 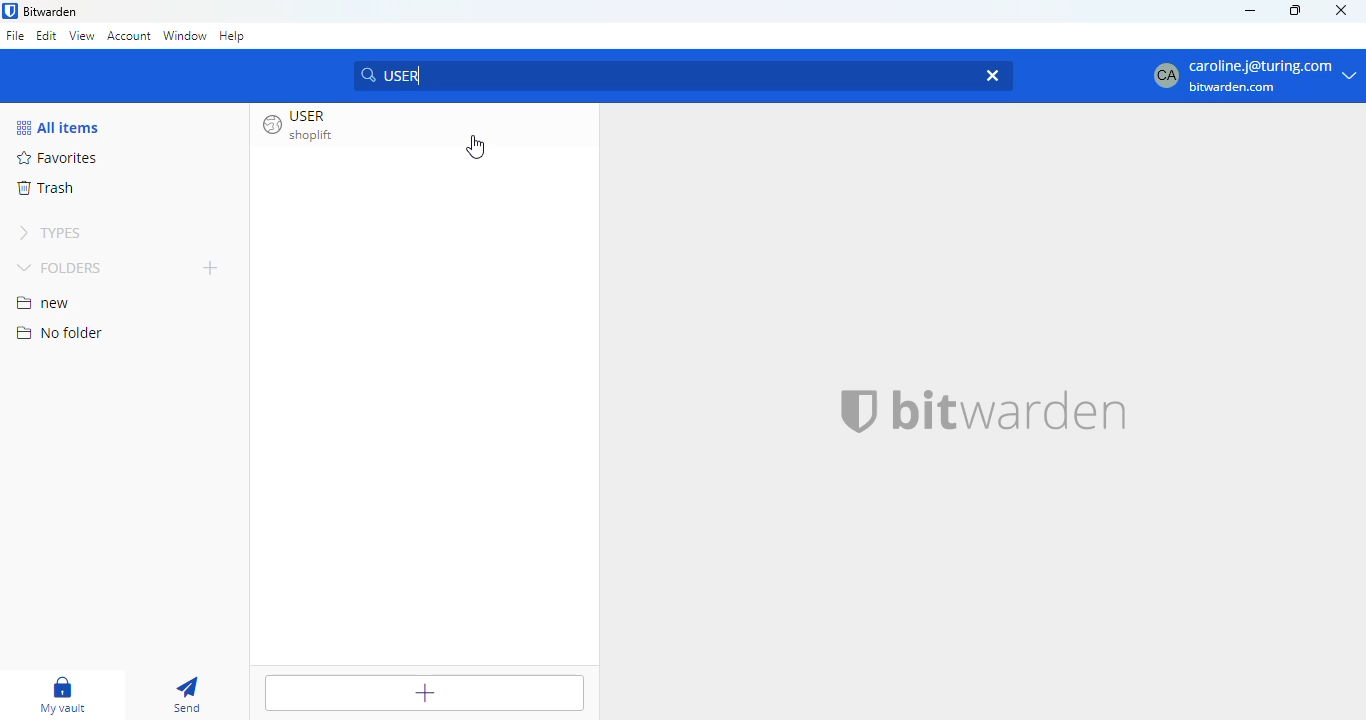 I want to click on cursor, so click(x=475, y=147).